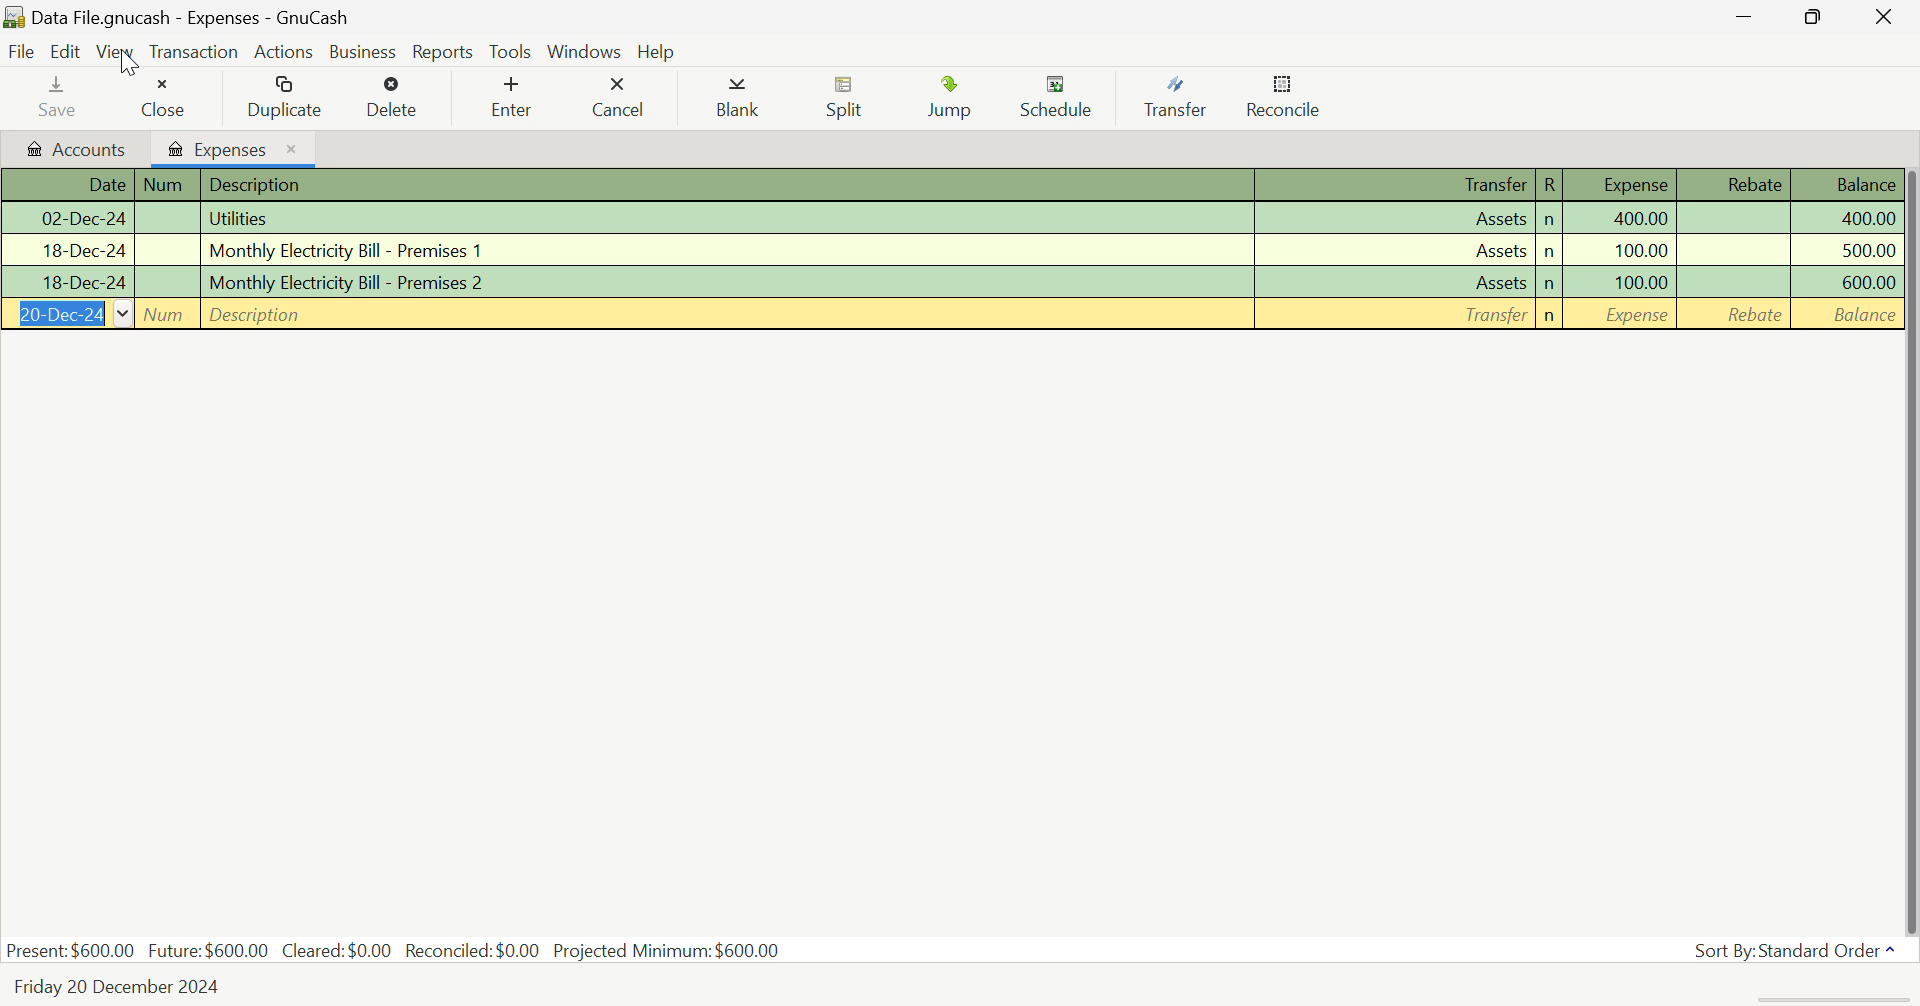  What do you see at coordinates (1733, 220) in the screenshot?
I see `Rebate` at bounding box center [1733, 220].